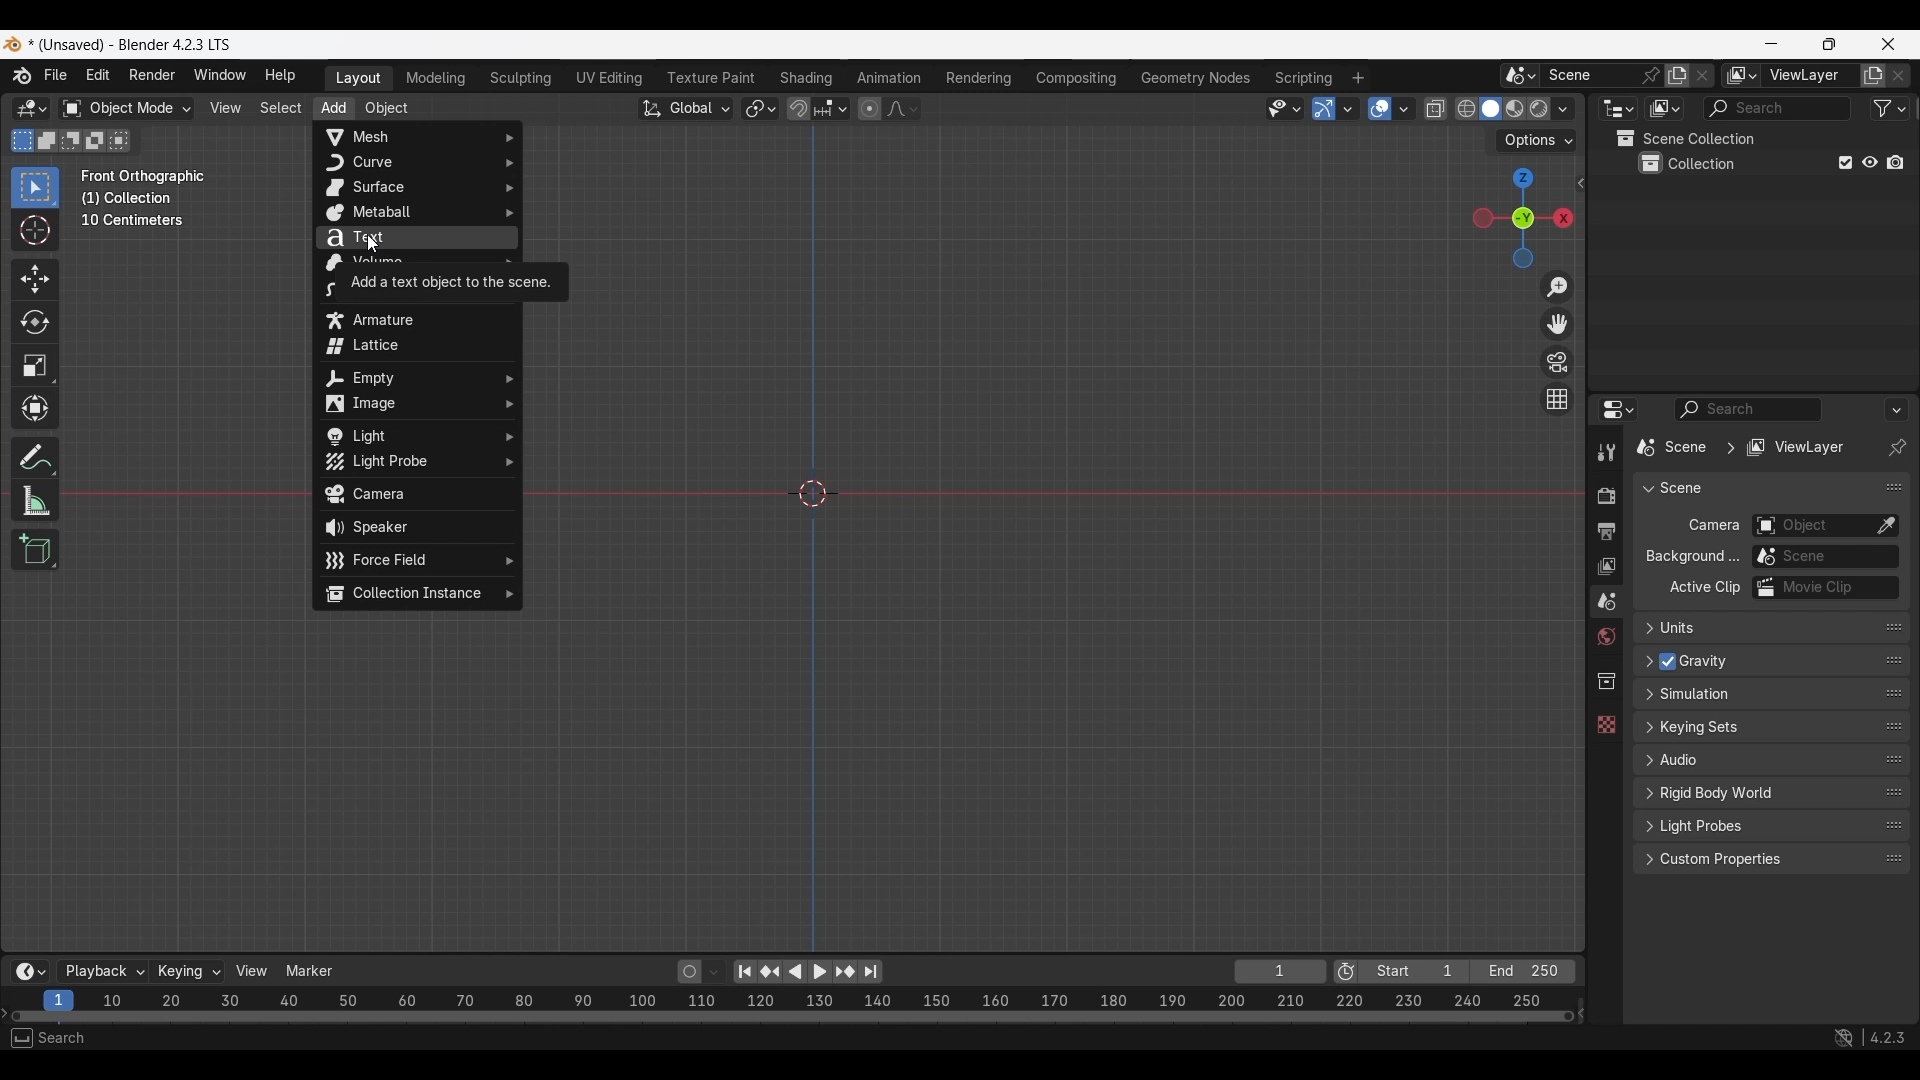  What do you see at coordinates (1556, 398) in the screenshot?
I see `Switch the current view from perspective/orthographic projection` at bounding box center [1556, 398].